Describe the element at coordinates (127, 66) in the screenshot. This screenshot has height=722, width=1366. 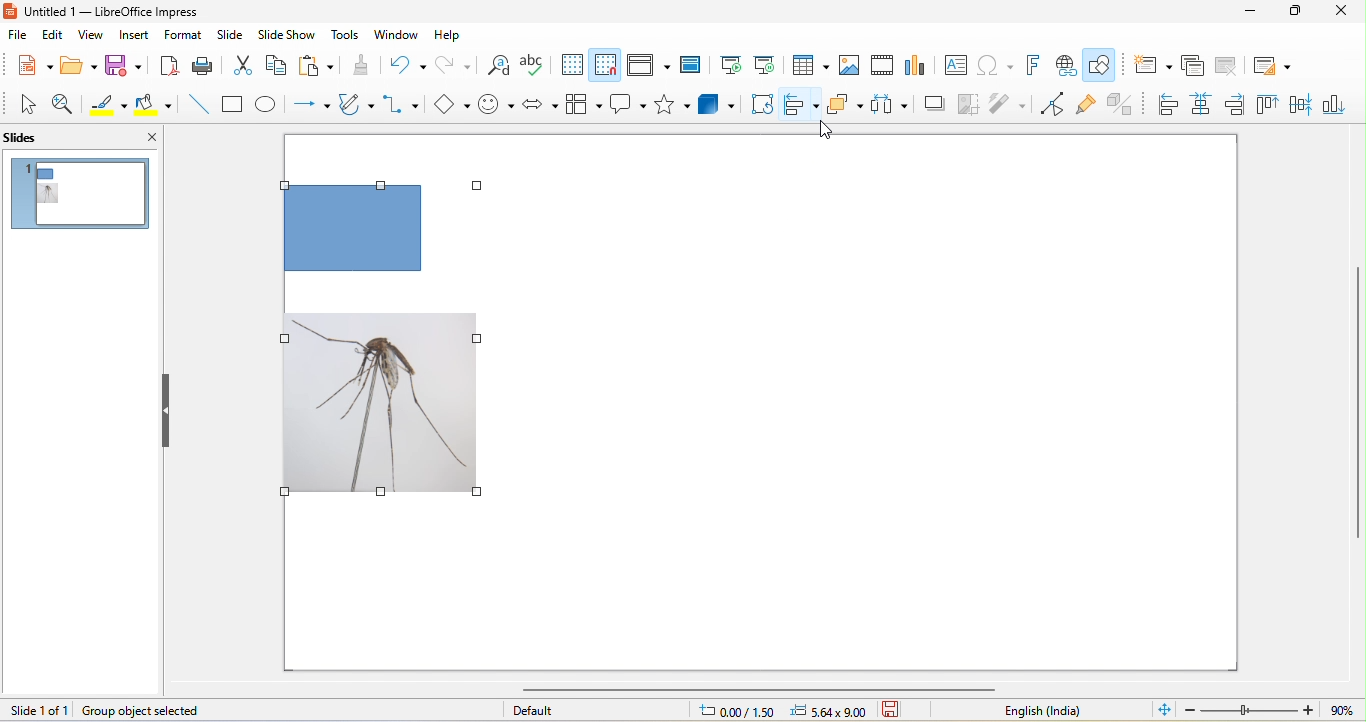
I see `save` at that location.